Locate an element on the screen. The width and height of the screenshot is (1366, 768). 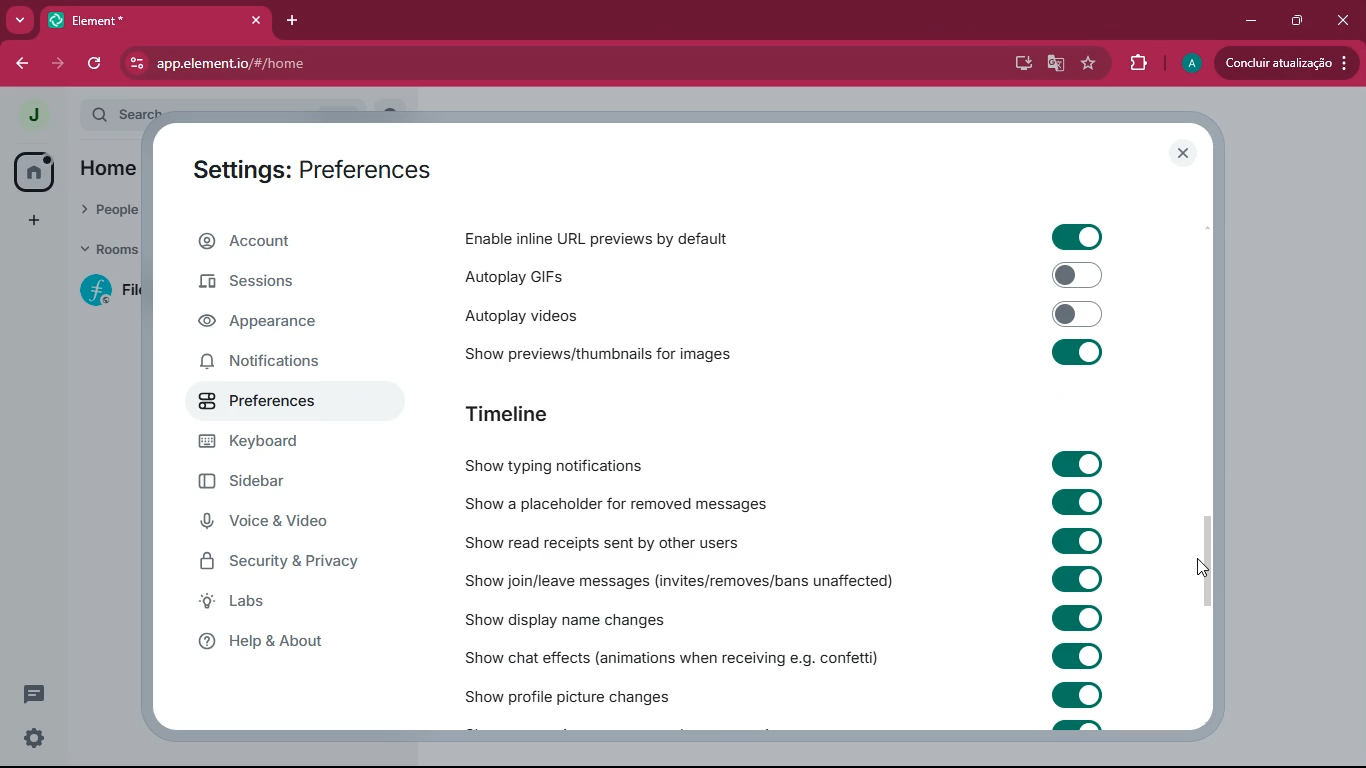
toggle on/off is located at coordinates (1077, 238).